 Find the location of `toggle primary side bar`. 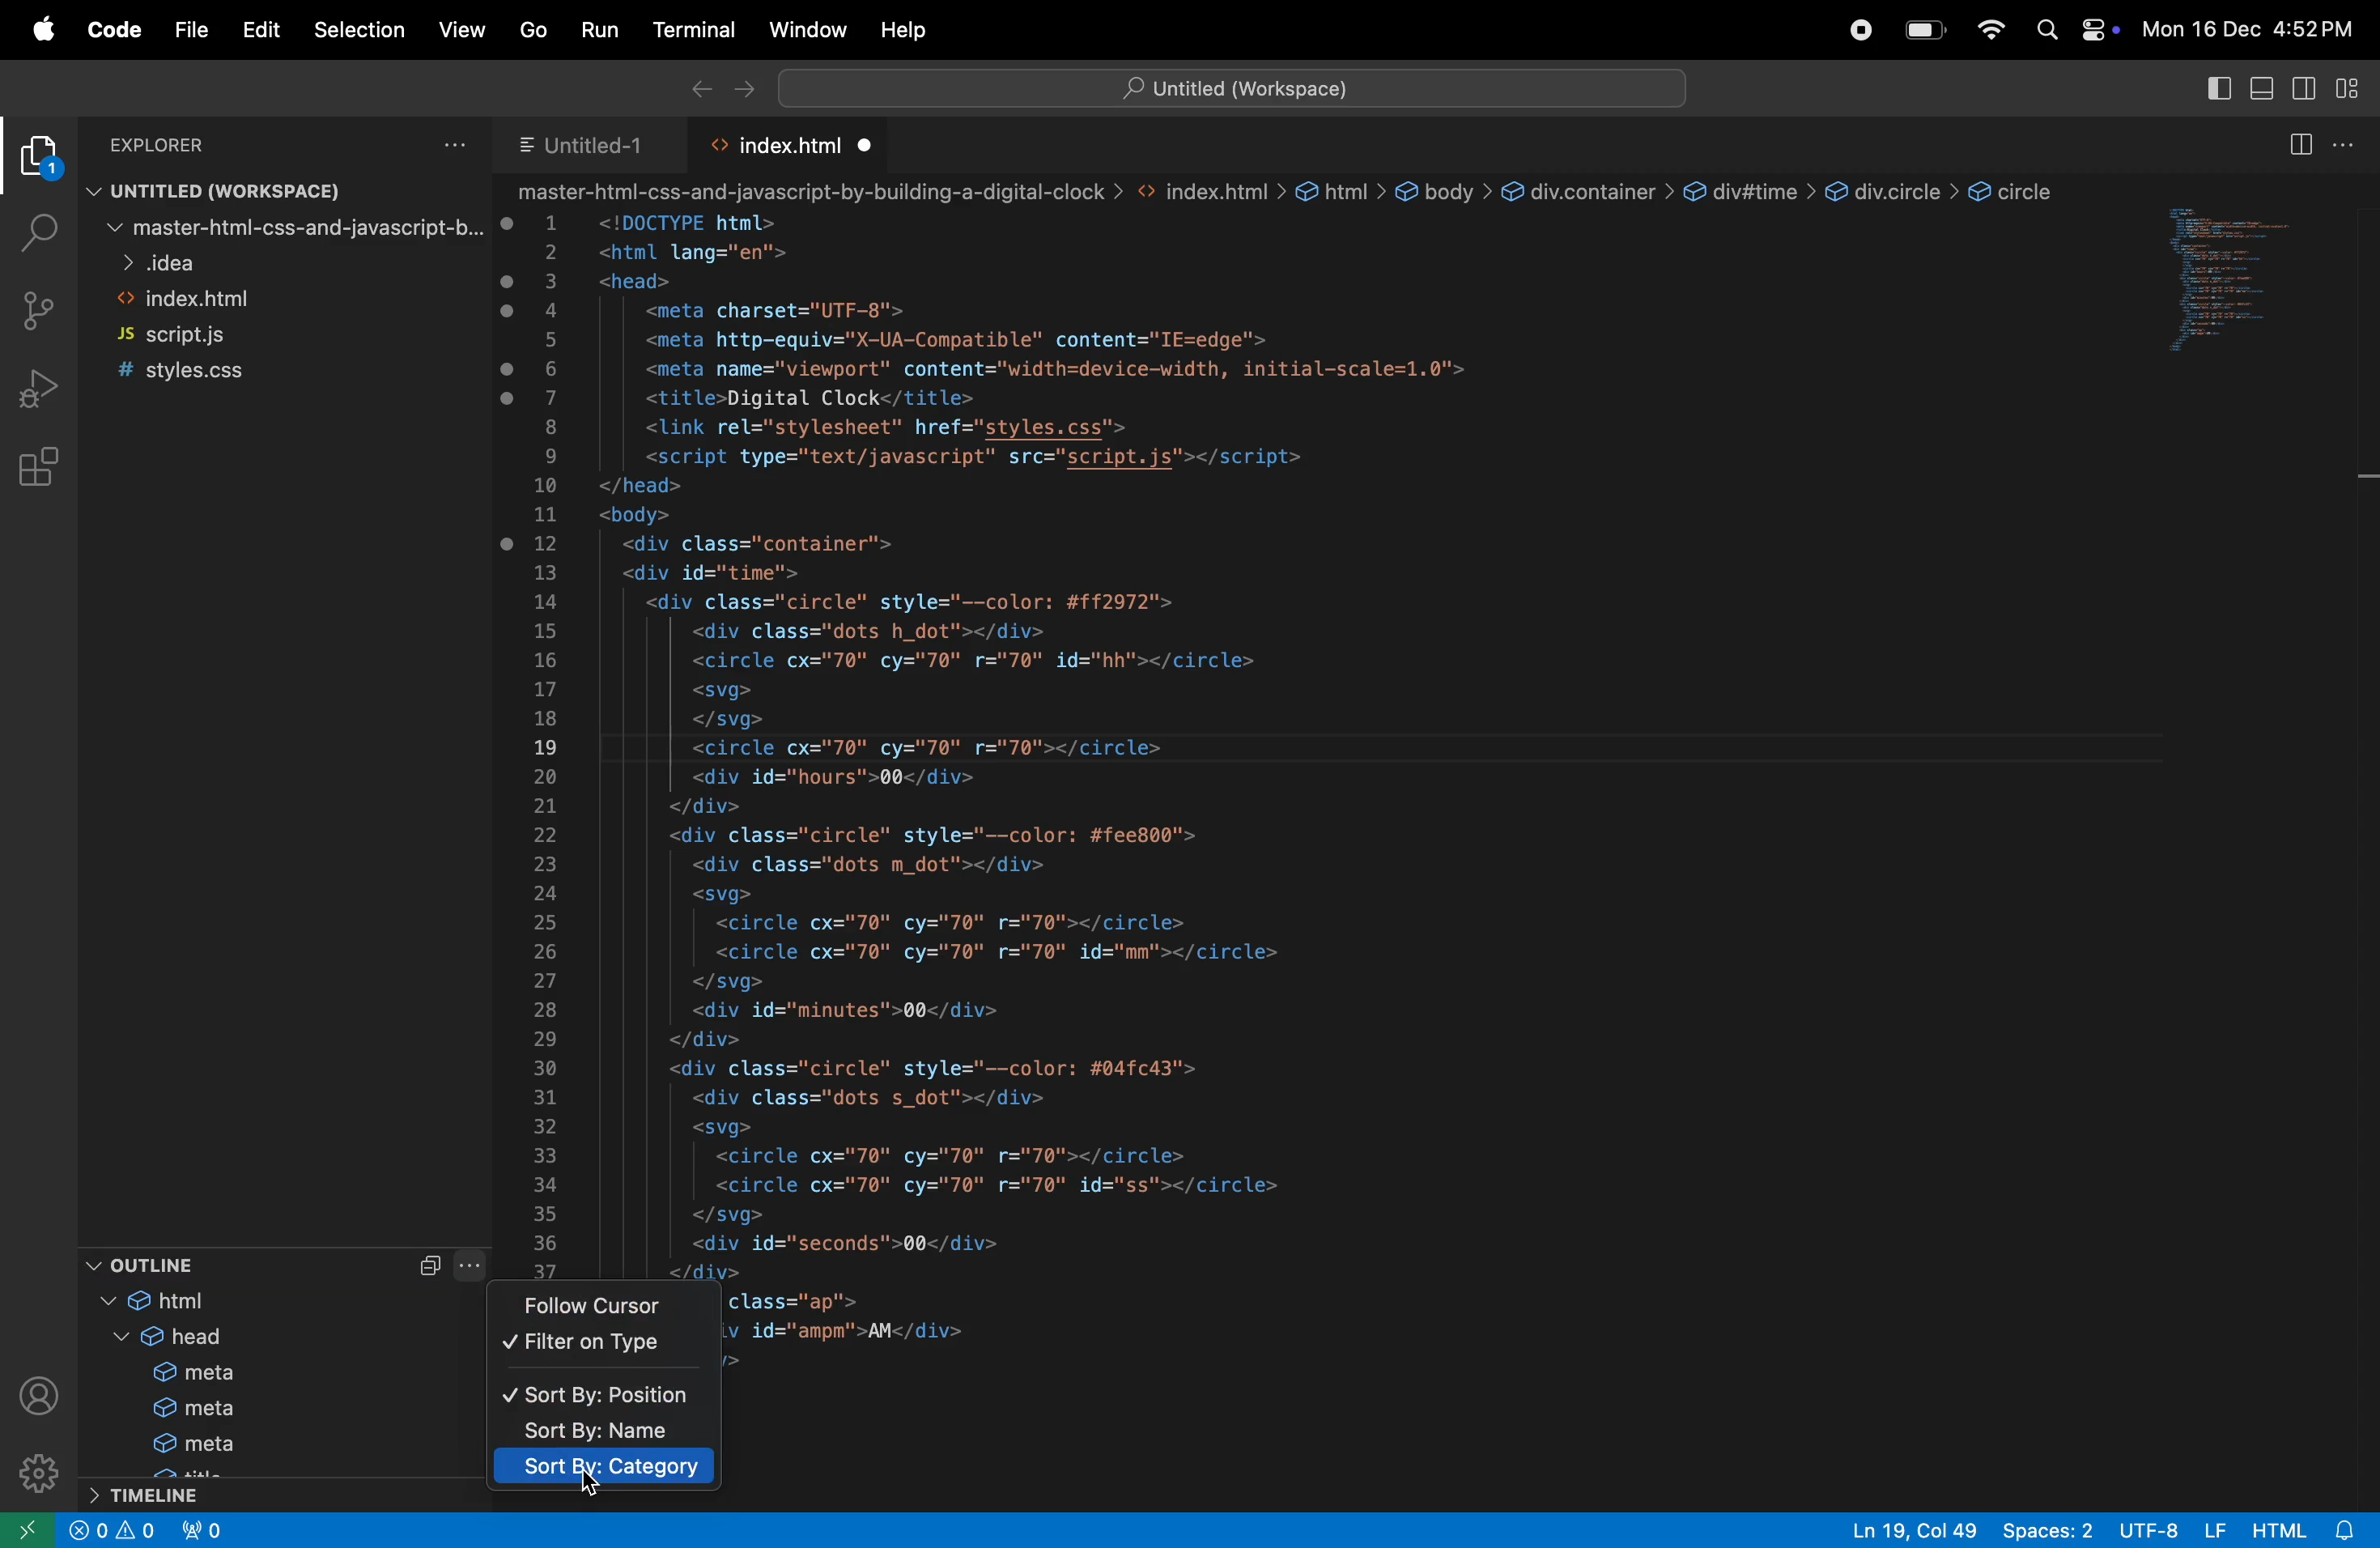

toggle primary side bar is located at coordinates (2218, 90).